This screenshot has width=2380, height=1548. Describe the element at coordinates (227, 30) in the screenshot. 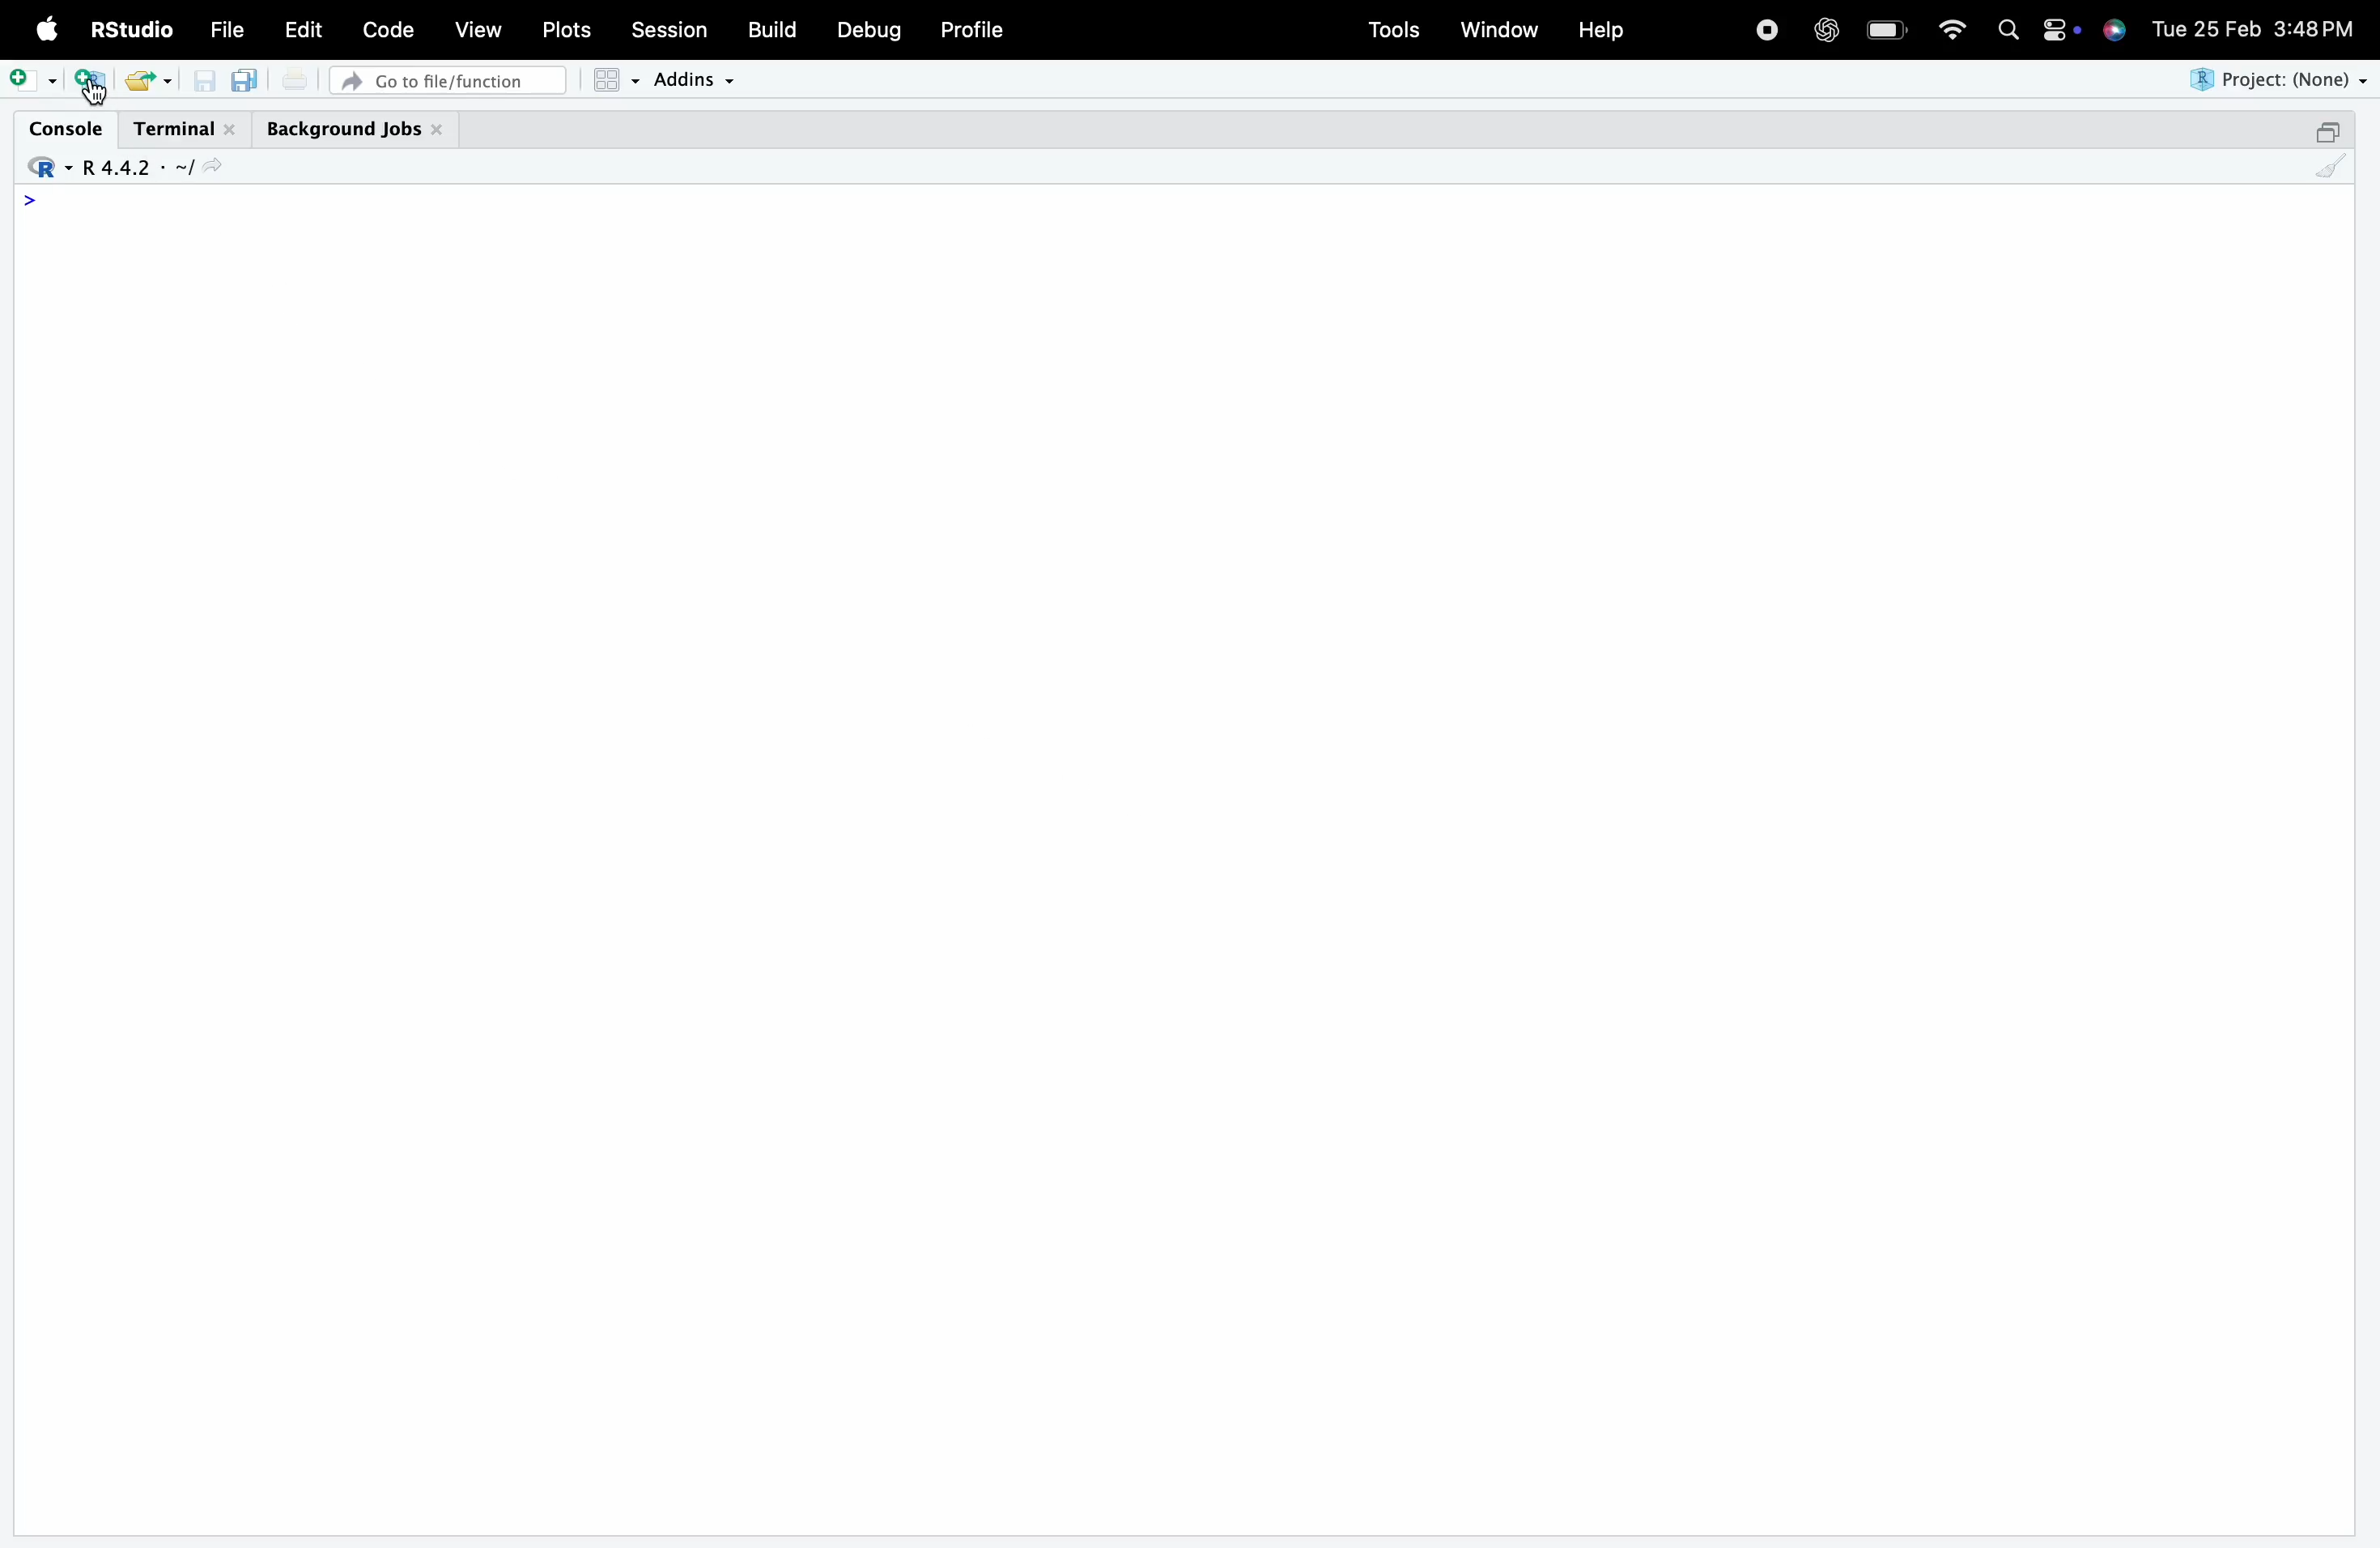

I see `File` at that location.